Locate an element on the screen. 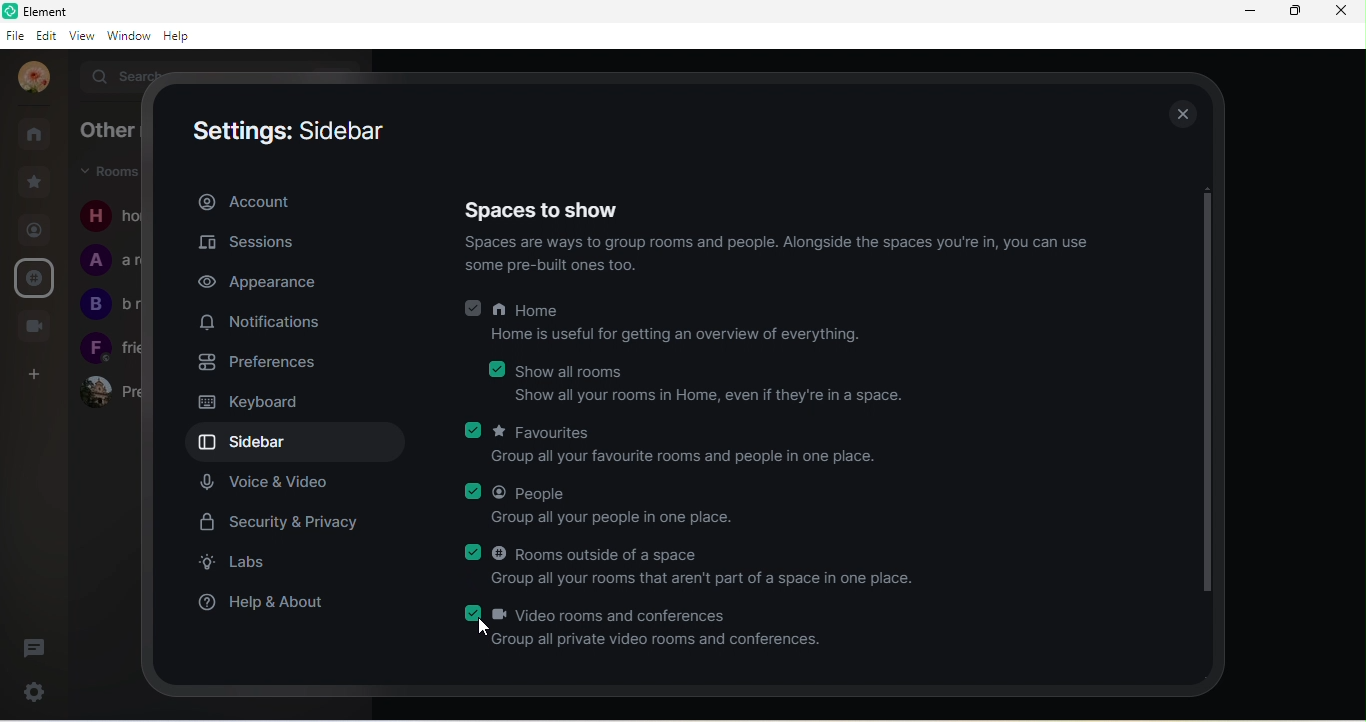 The image size is (1366, 722). other is located at coordinates (108, 131).